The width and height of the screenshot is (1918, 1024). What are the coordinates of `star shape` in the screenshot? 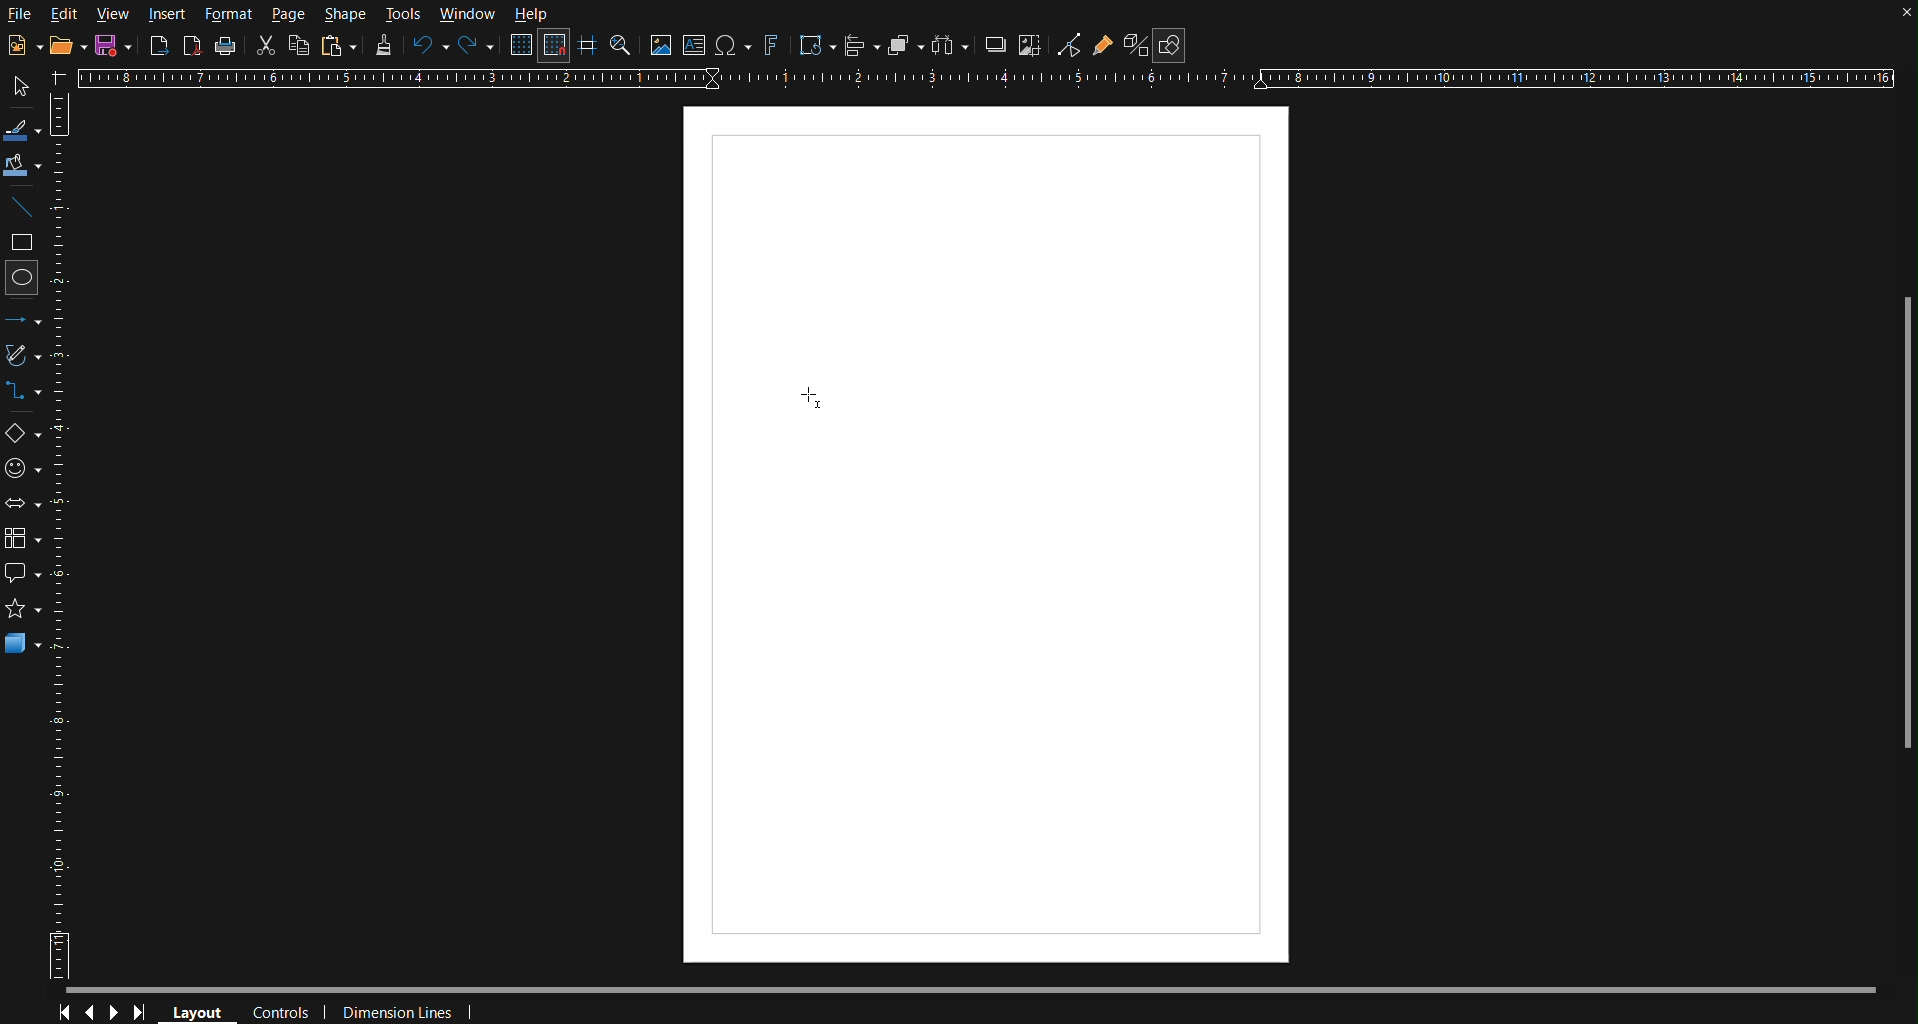 It's located at (25, 607).